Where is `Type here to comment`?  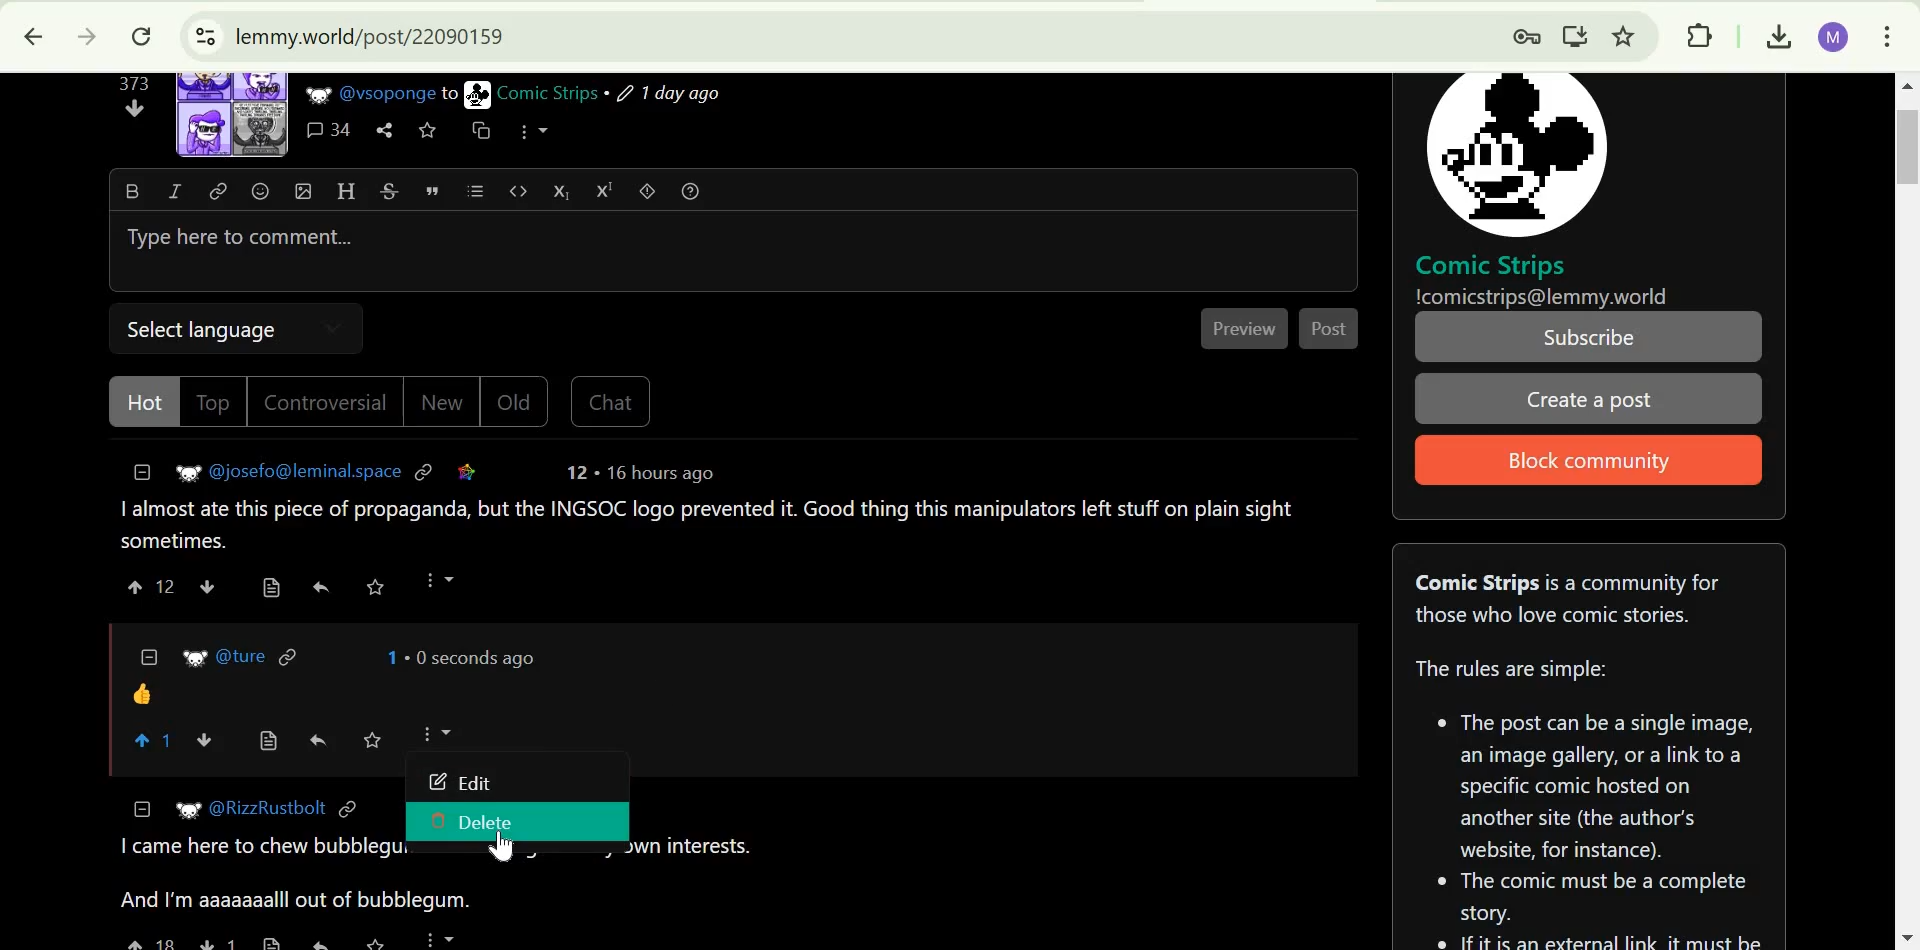 Type here to comment is located at coordinates (730, 253).